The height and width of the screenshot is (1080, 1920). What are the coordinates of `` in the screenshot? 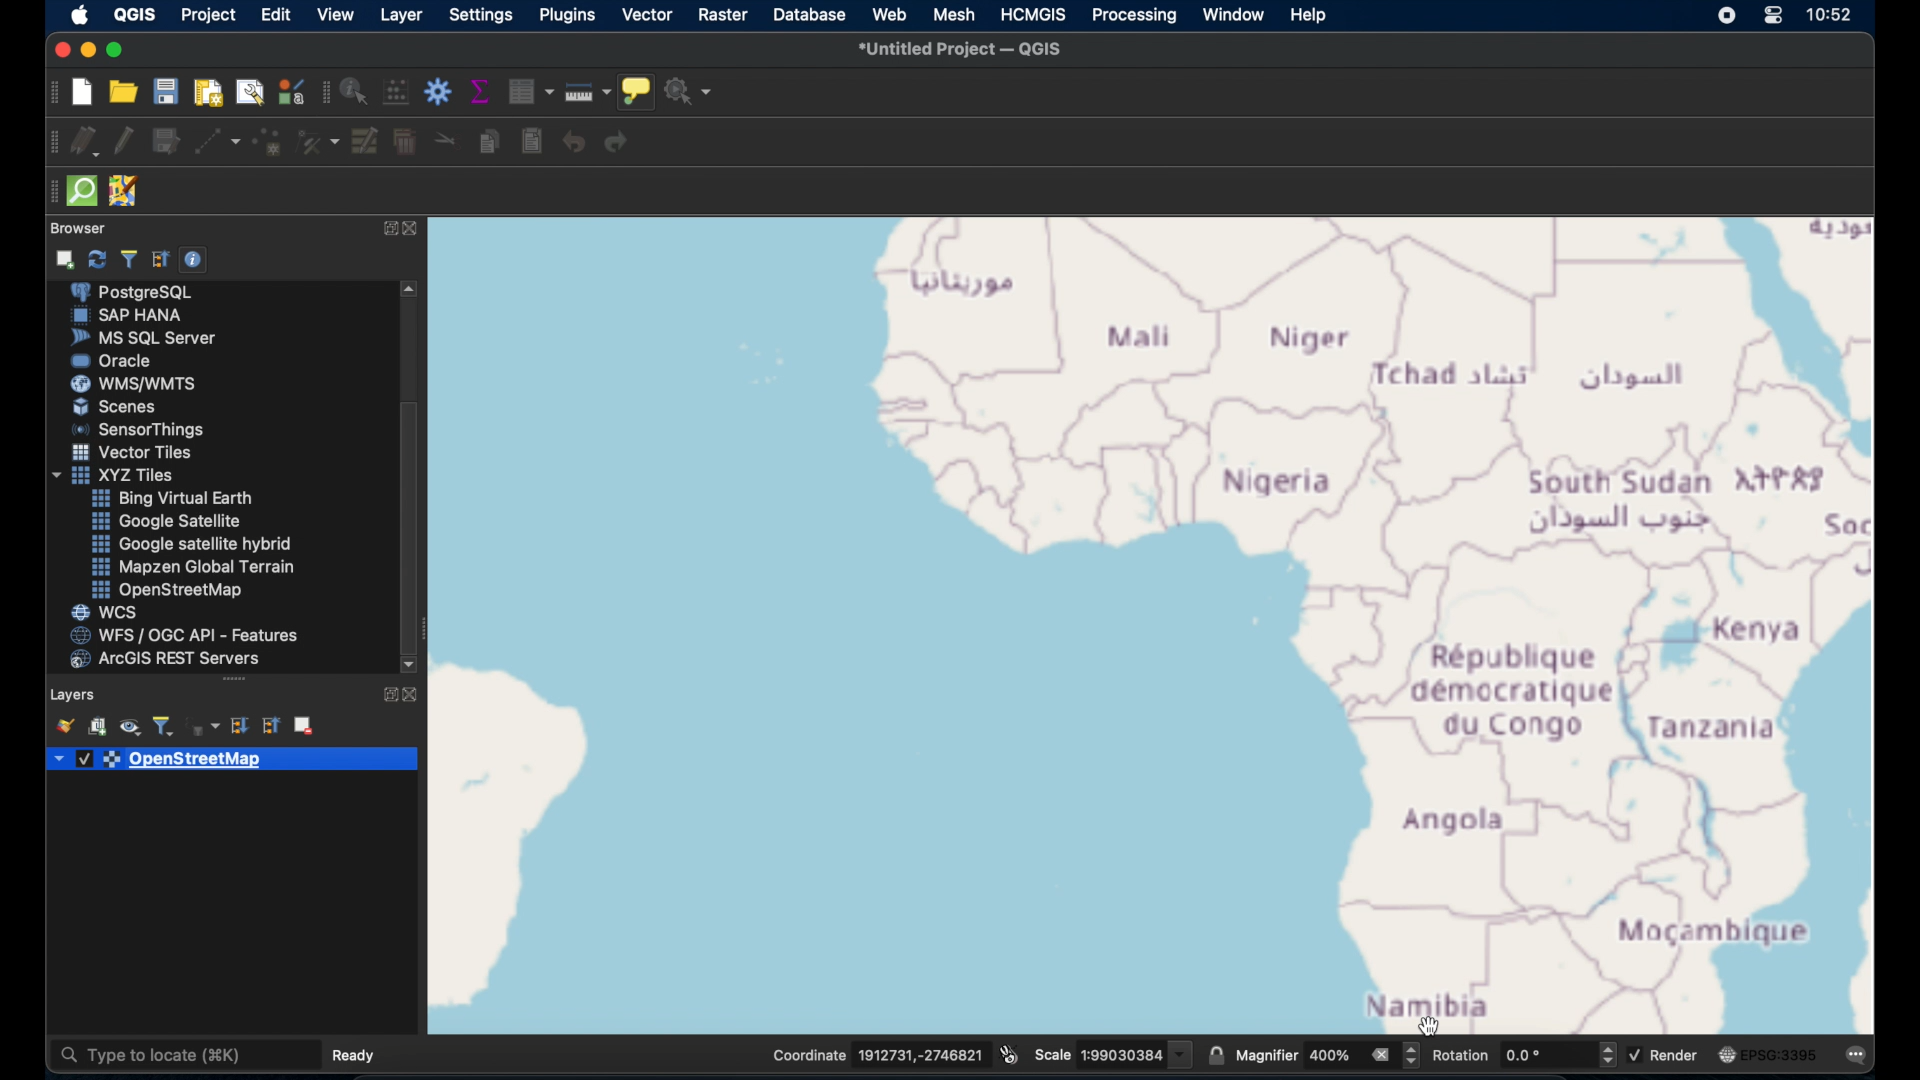 It's located at (124, 409).